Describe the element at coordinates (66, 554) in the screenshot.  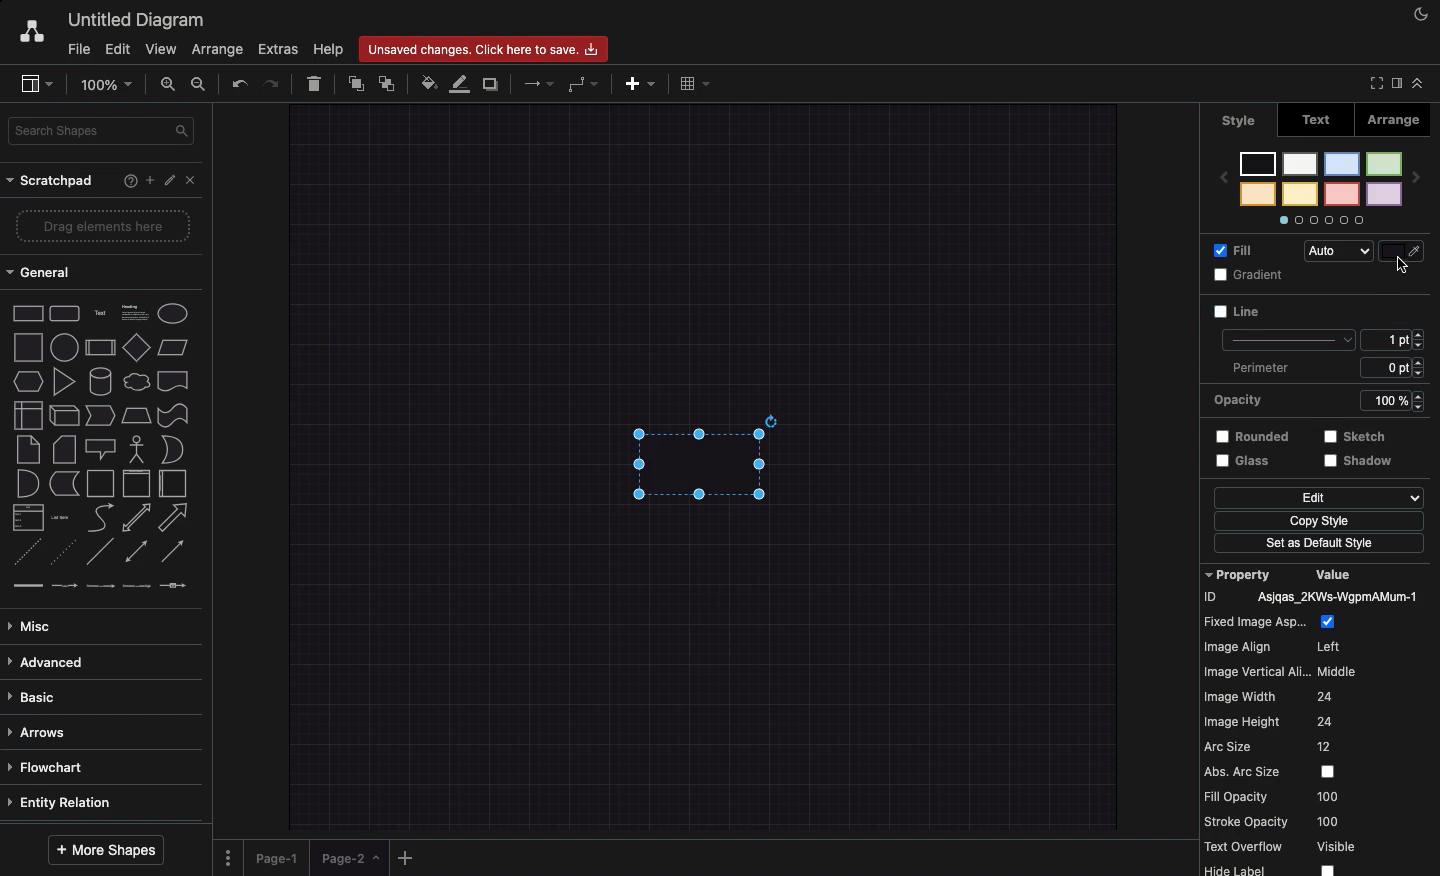
I see `dotted line` at that location.